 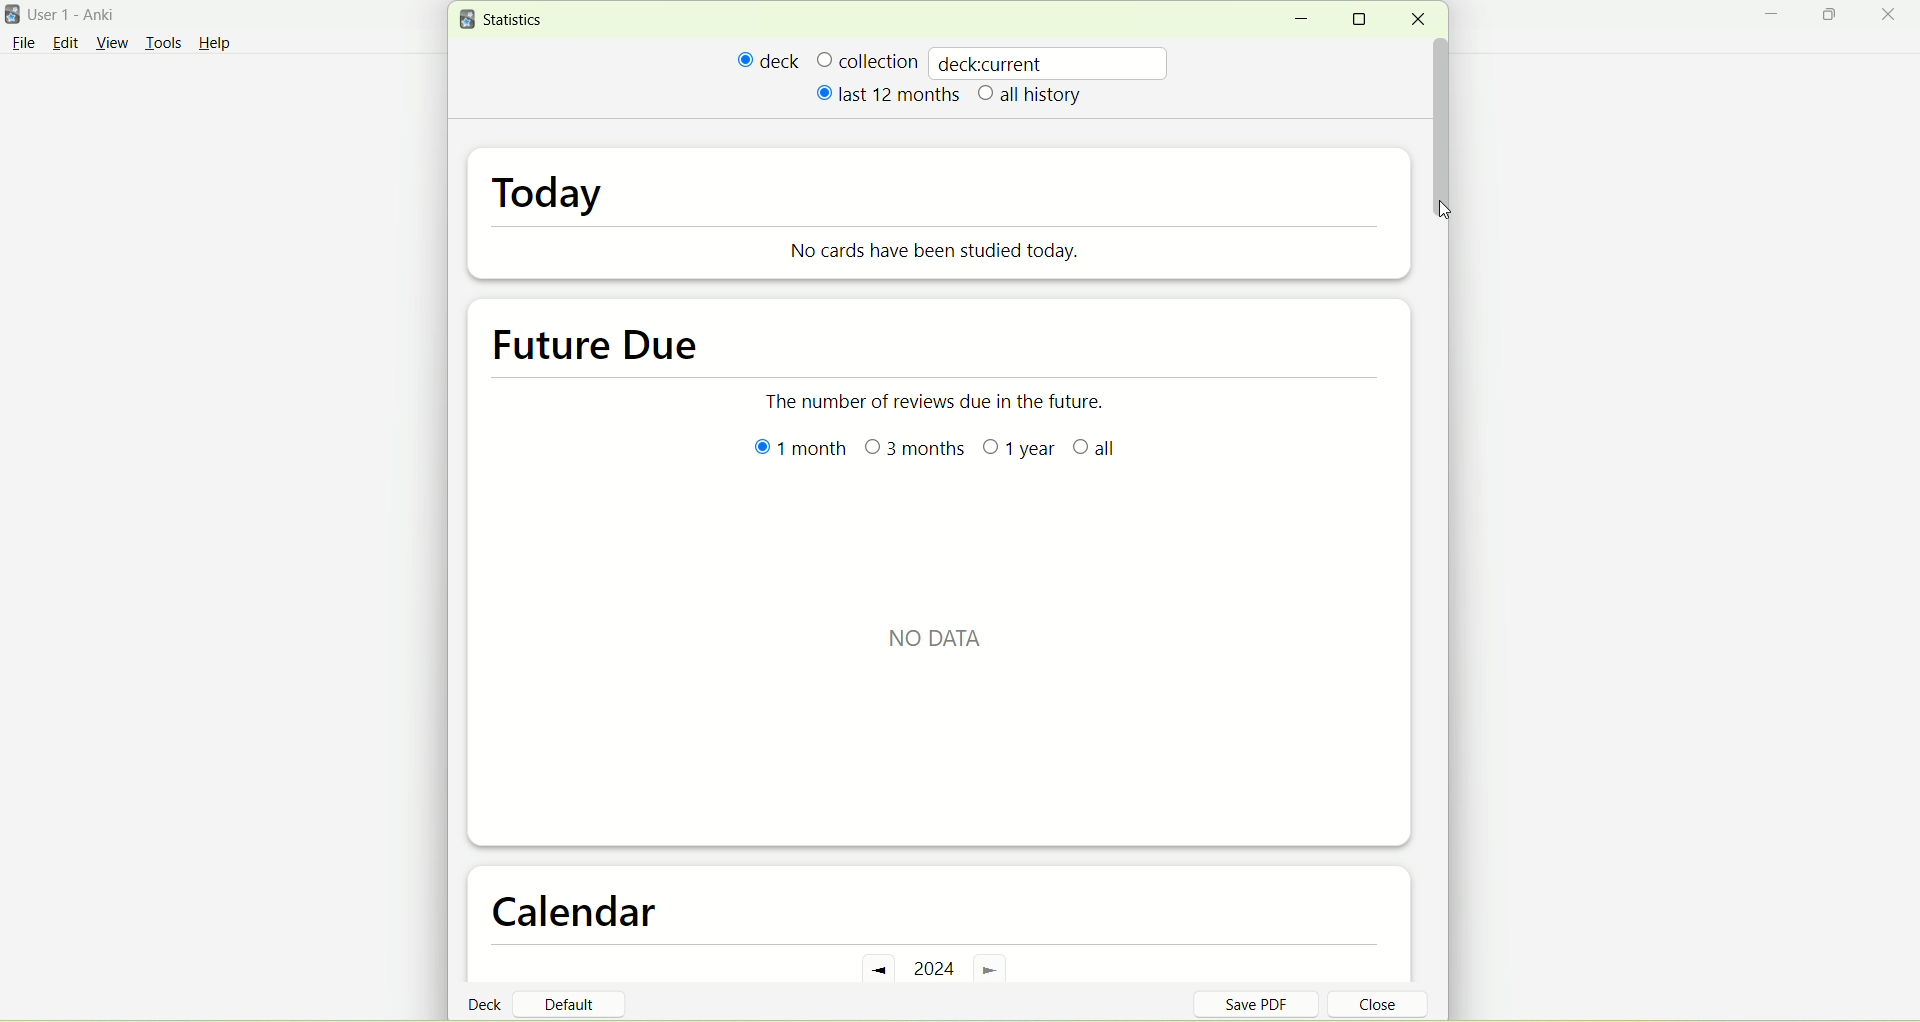 What do you see at coordinates (163, 45) in the screenshot?
I see `tools` at bounding box center [163, 45].